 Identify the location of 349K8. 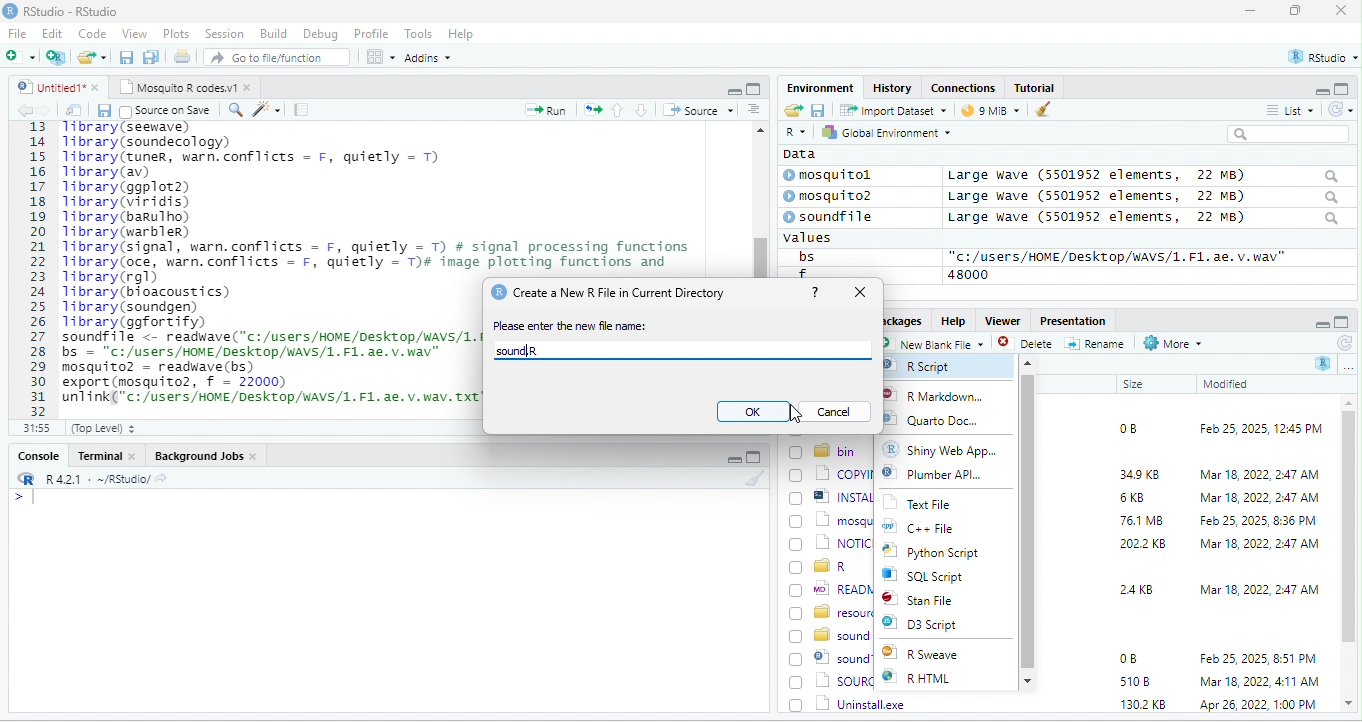
(1140, 475).